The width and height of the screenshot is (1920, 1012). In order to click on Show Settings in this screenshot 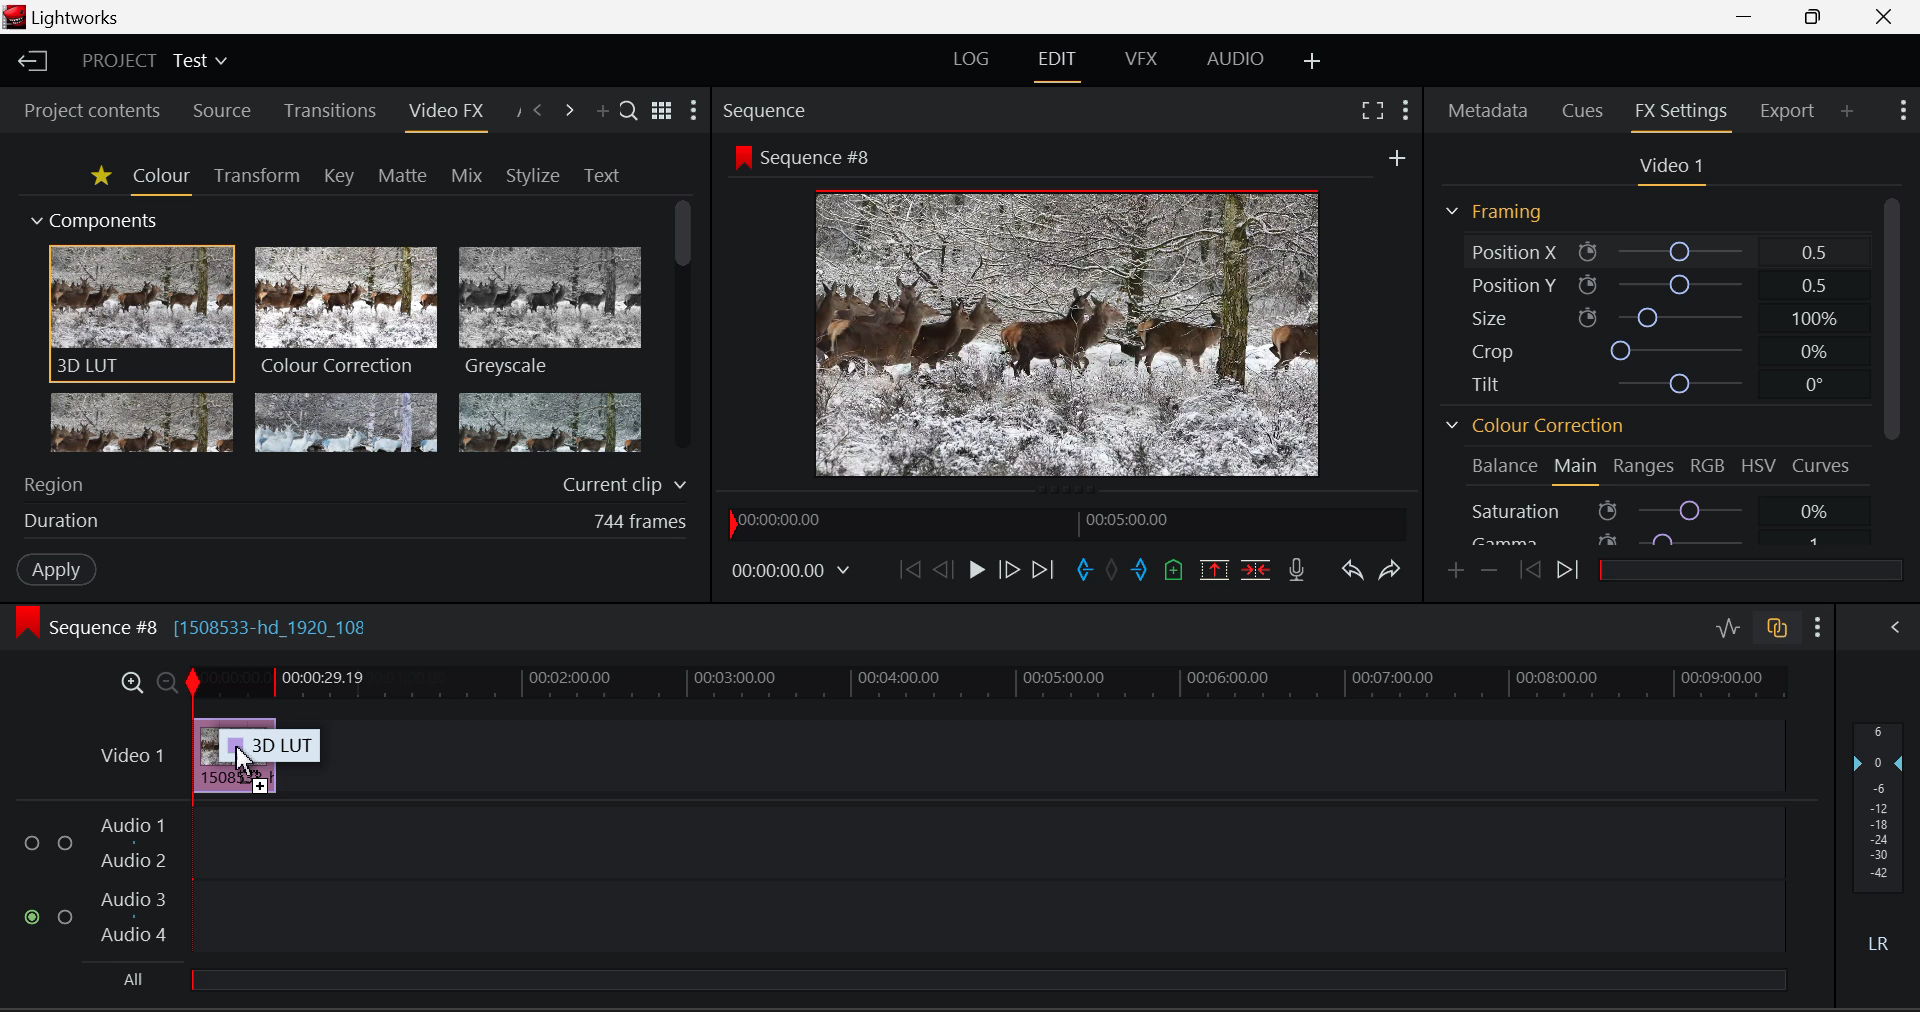, I will do `click(1404, 108)`.